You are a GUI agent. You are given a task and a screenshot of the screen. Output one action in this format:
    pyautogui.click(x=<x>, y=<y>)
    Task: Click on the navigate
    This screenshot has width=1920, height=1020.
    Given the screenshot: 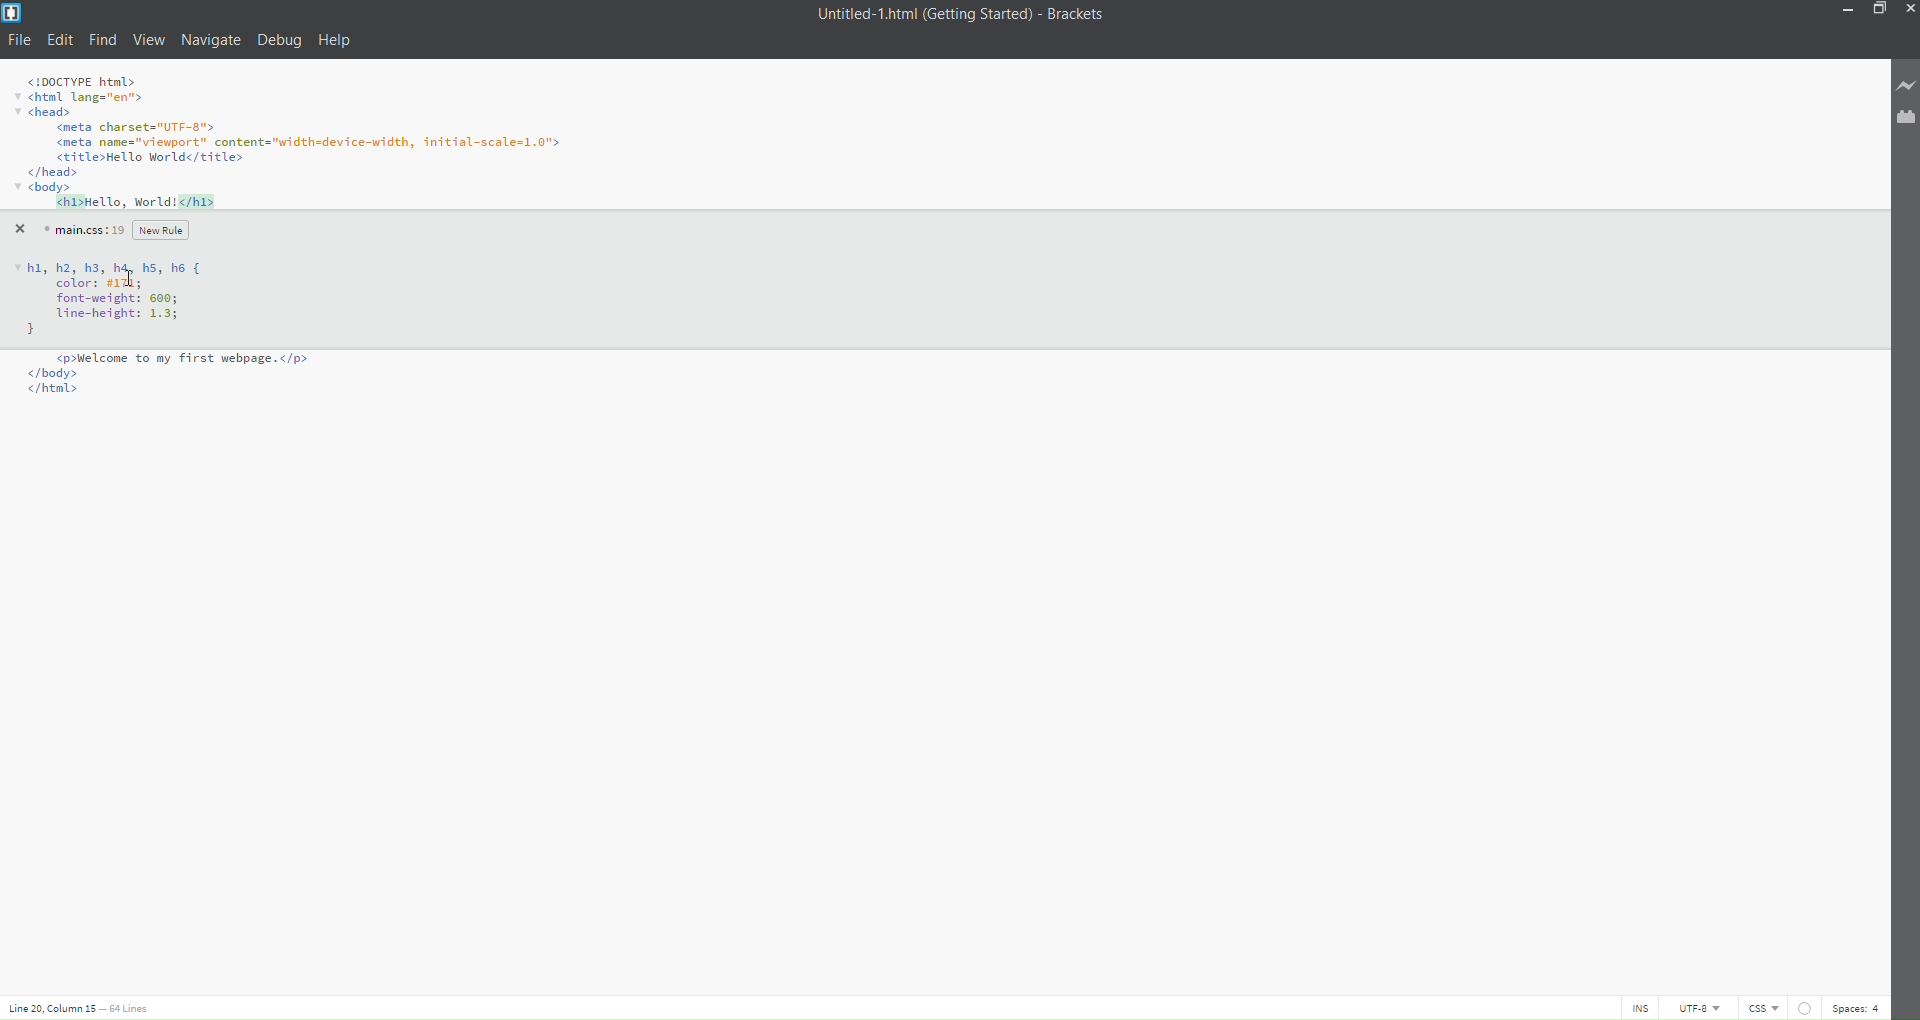 What is the action you would take?
    pyautogui.click(x=211, y=37)
    